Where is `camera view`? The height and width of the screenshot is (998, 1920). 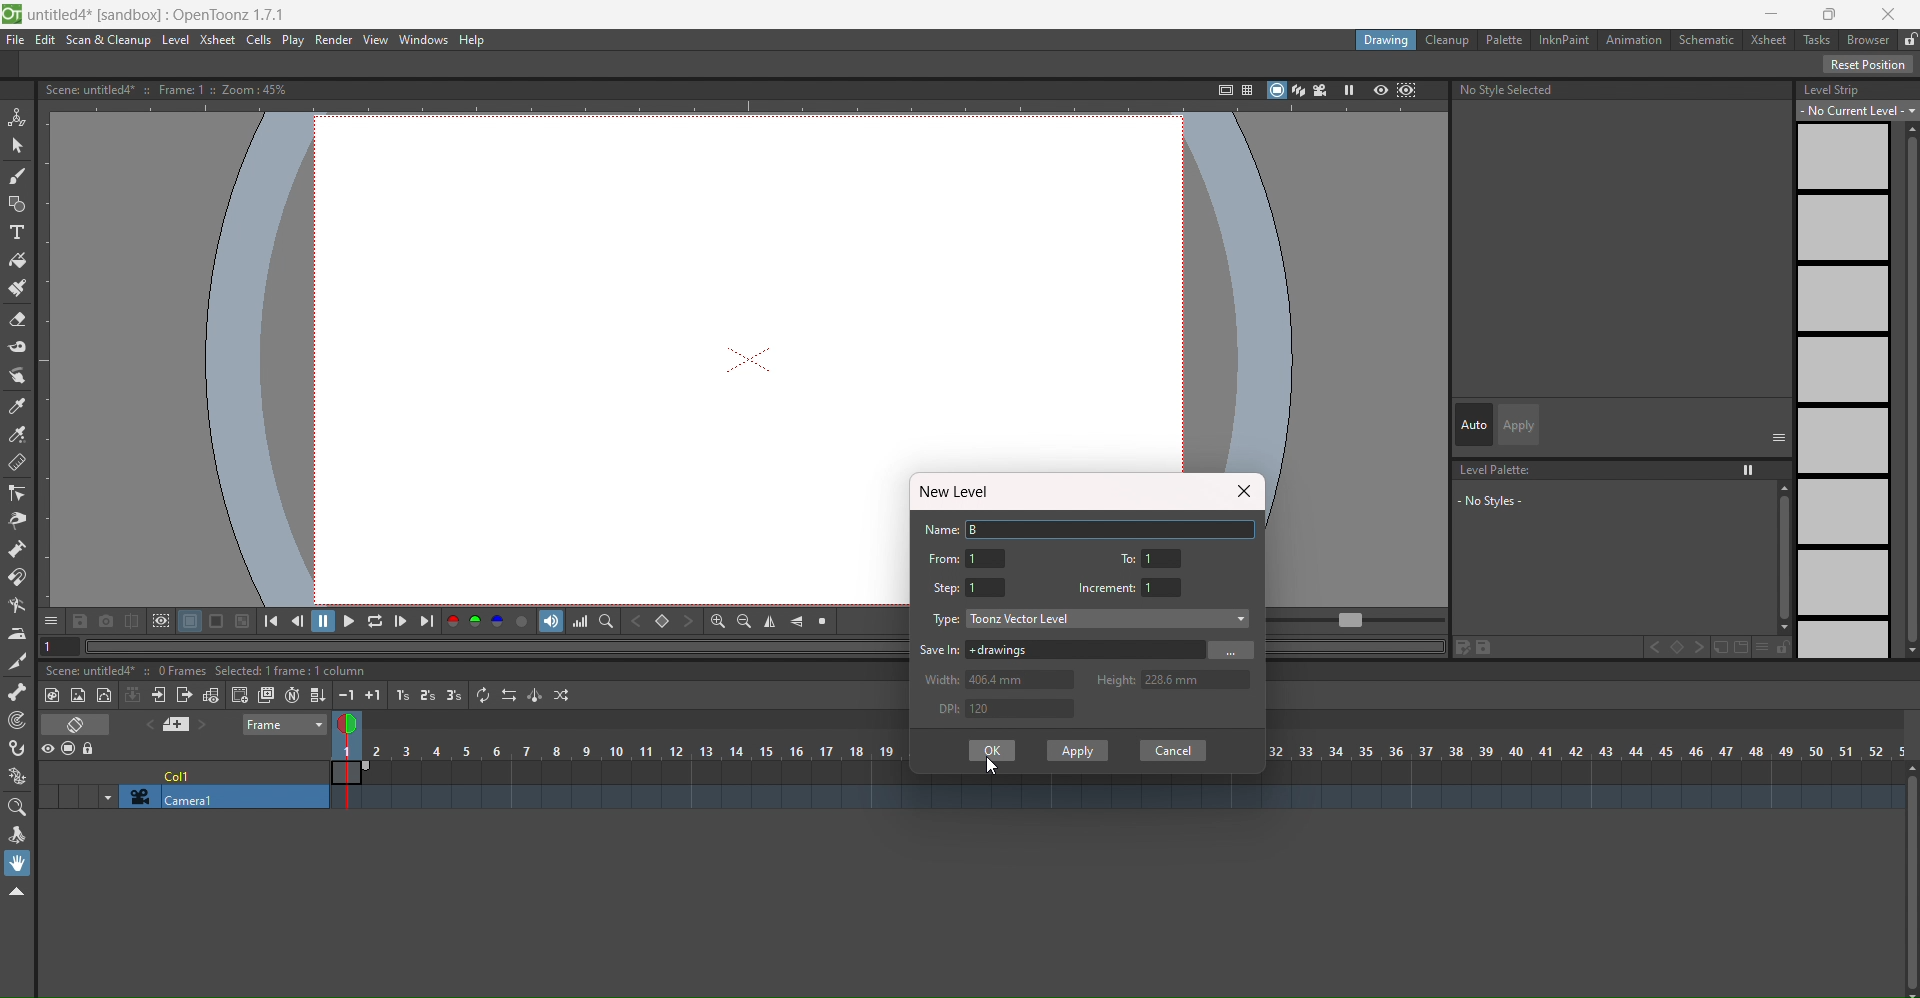 camera view is located at coordinates (1321, 90).